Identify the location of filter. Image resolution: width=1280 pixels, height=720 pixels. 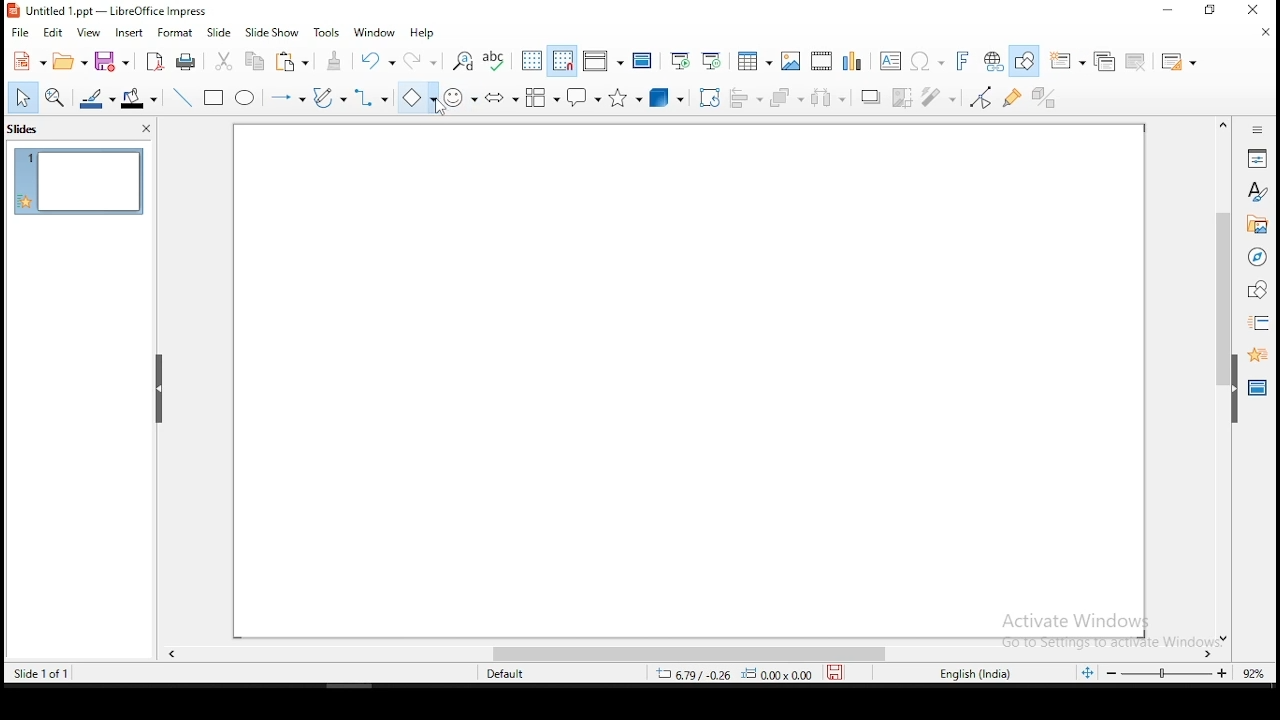
(943, 97).